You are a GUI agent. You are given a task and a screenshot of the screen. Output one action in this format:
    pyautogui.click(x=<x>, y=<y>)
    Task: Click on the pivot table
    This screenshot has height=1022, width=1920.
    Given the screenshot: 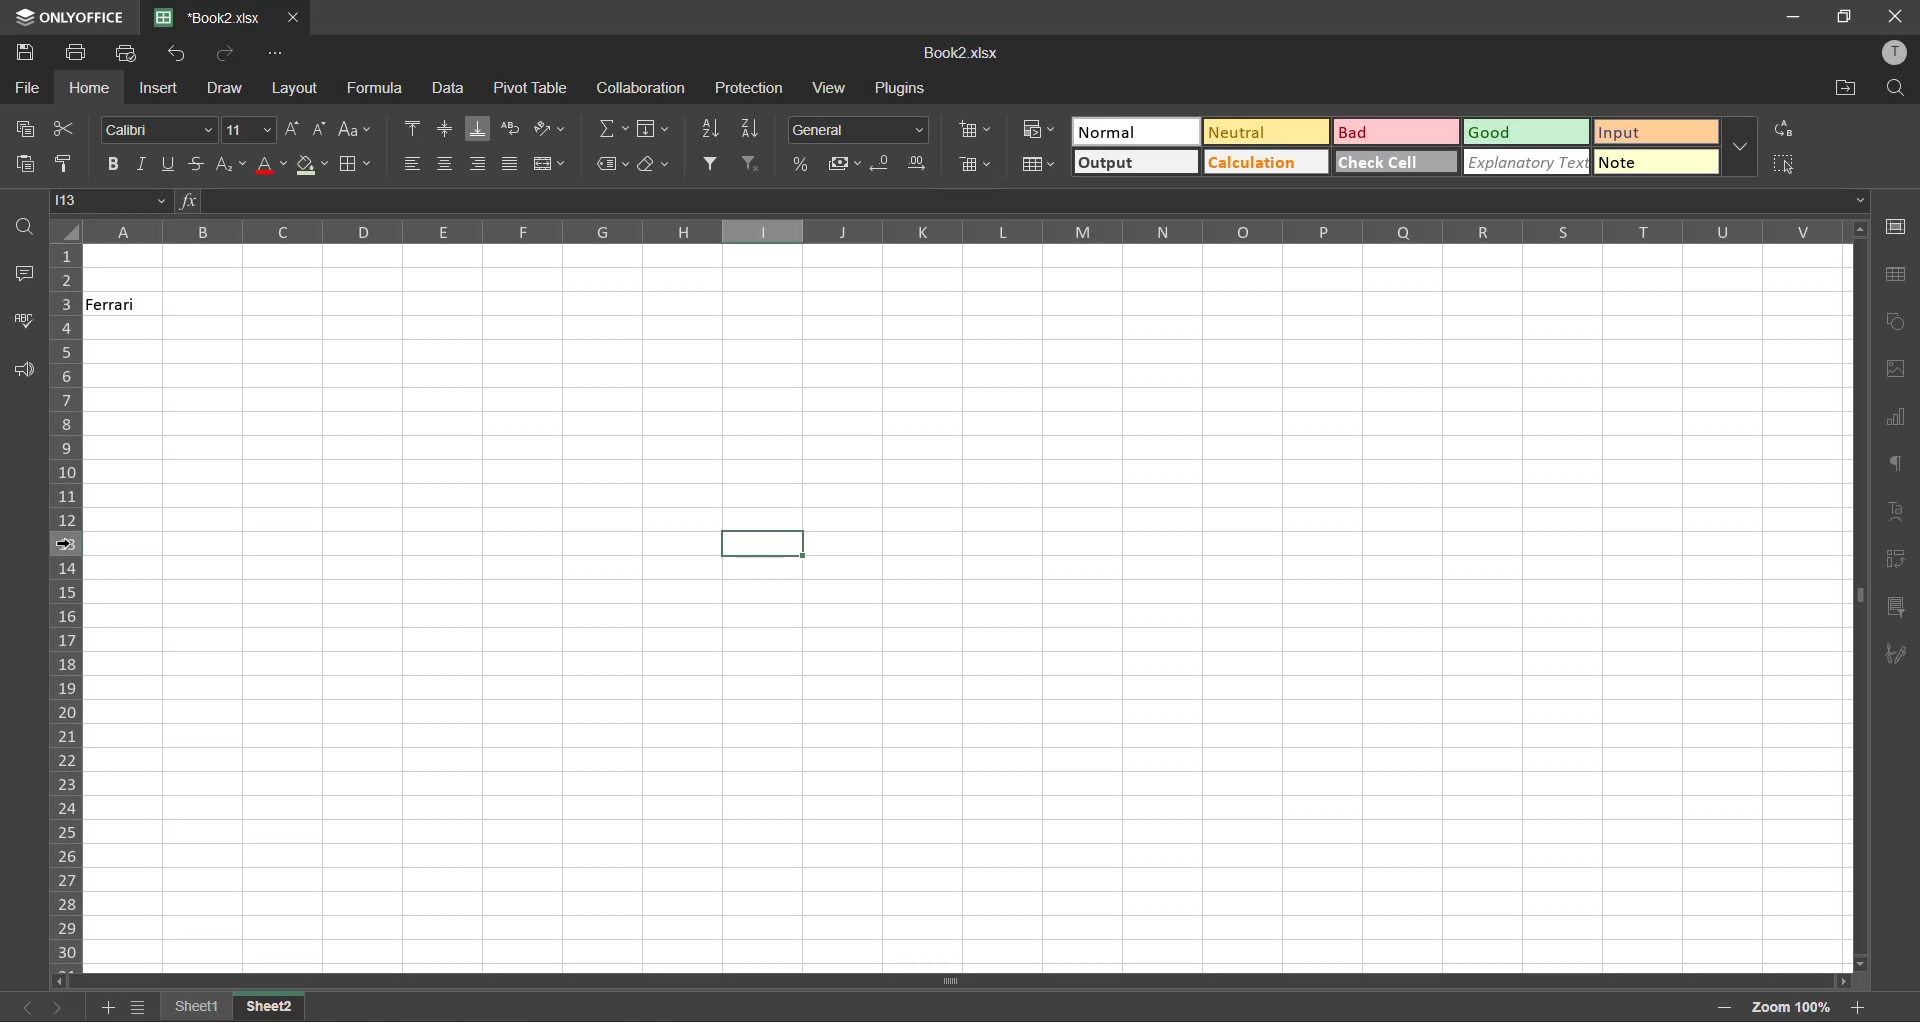 What is the action you would take?
    pyautogui.click(x=529, y=87)
    